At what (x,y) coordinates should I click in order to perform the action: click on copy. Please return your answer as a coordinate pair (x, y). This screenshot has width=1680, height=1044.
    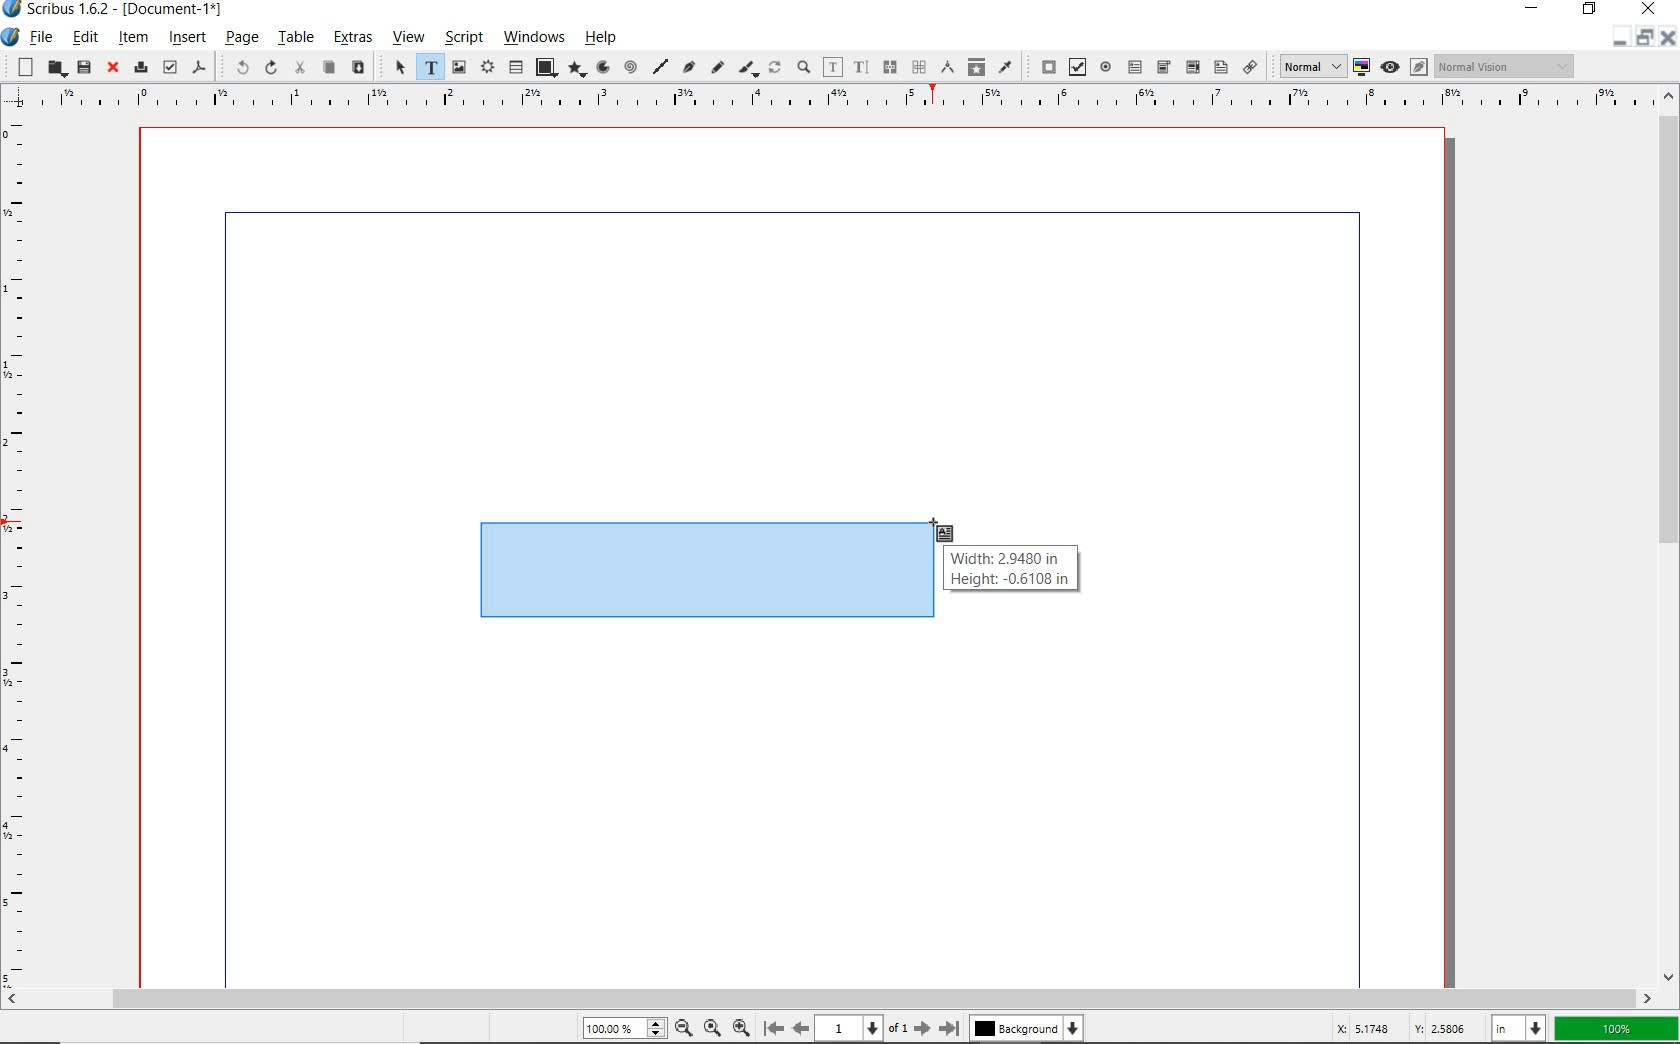
    Looking at the image, I should click on (328, 68).